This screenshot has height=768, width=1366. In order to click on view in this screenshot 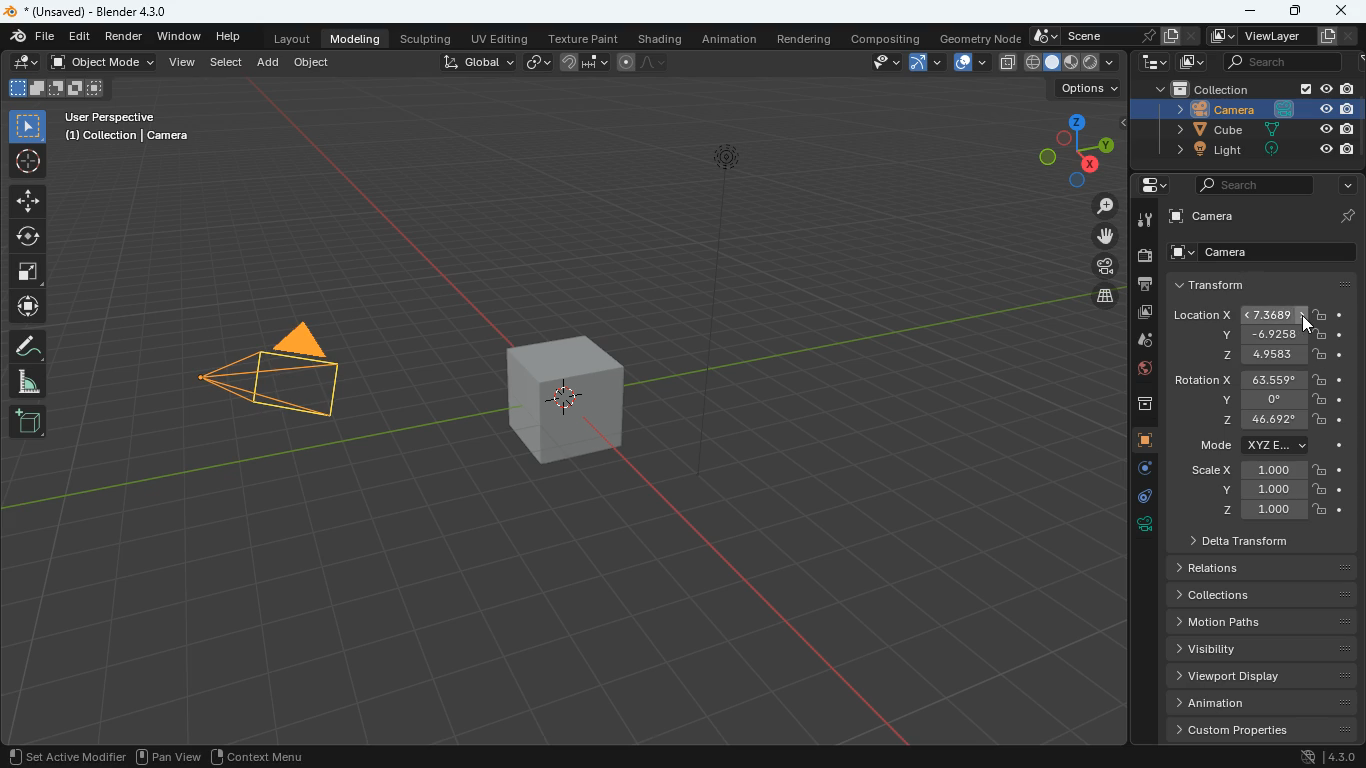, I will do `click(183, 65)`.